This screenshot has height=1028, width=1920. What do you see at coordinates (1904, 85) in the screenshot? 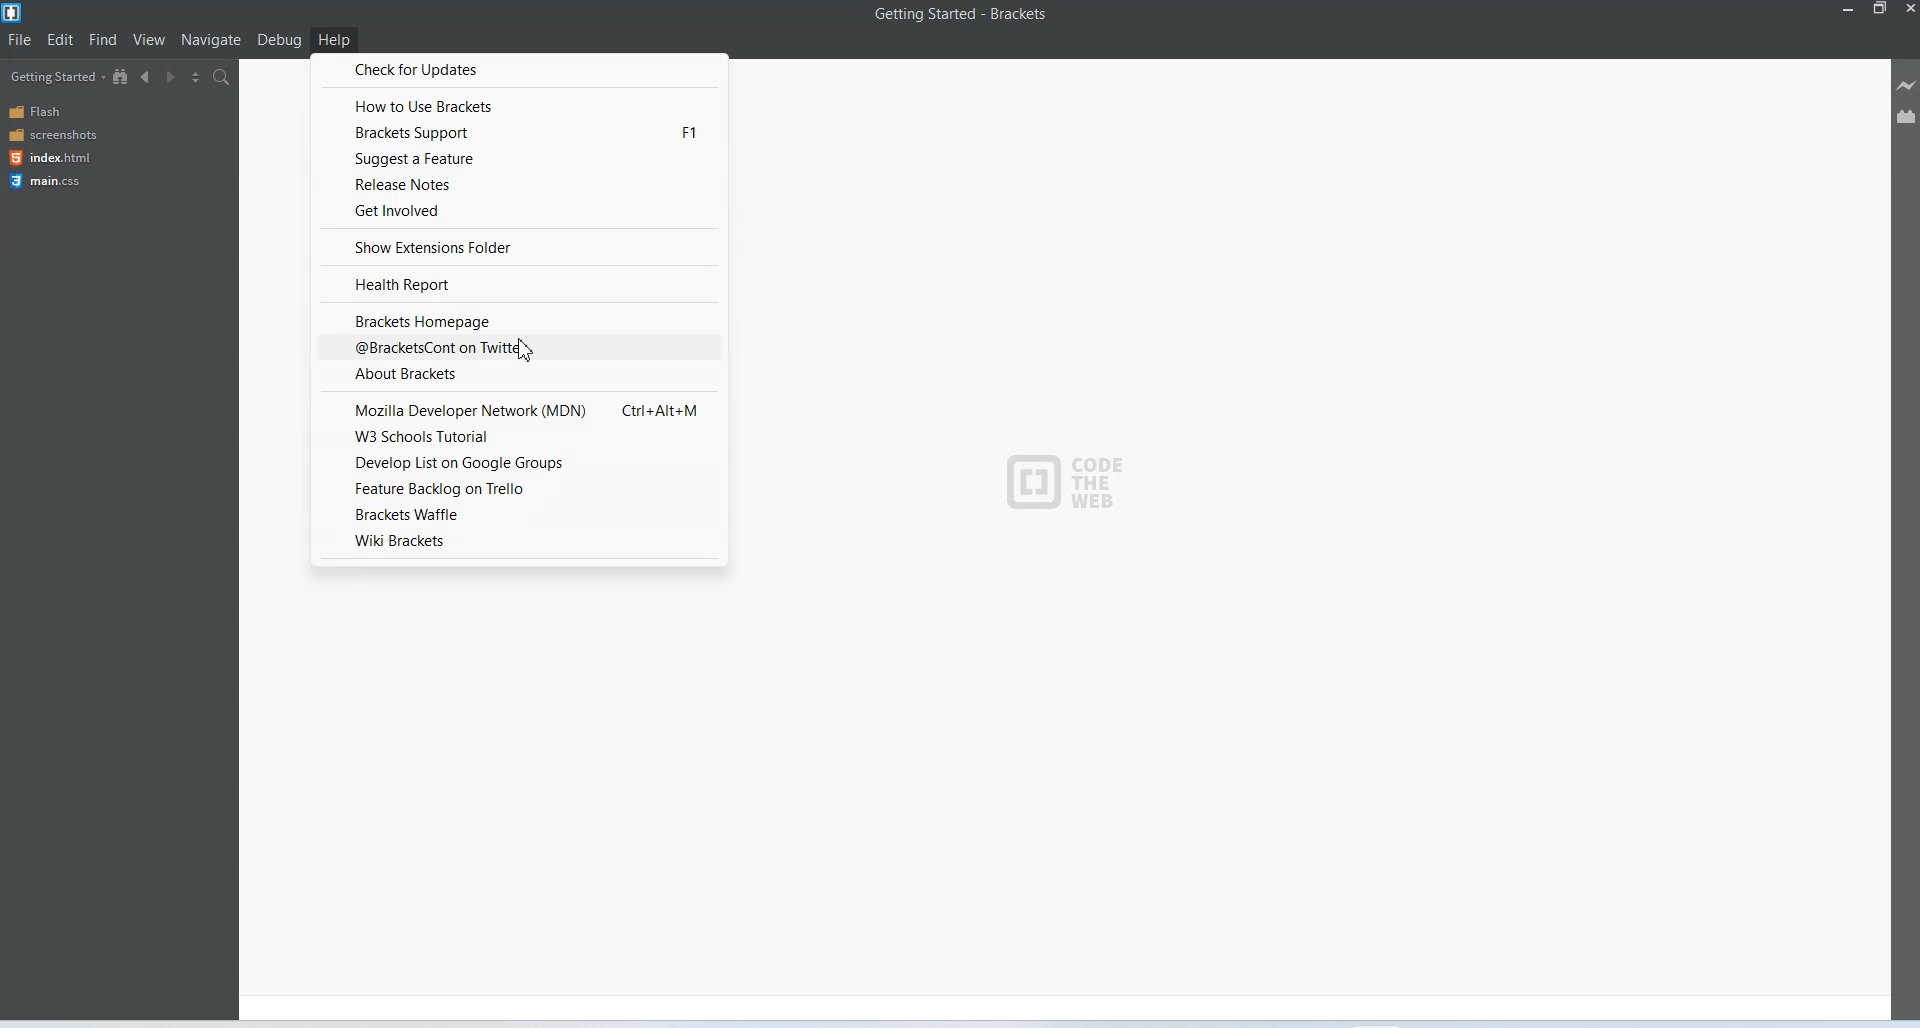
I see `Live Preview` at bounding box center [1904, 85].